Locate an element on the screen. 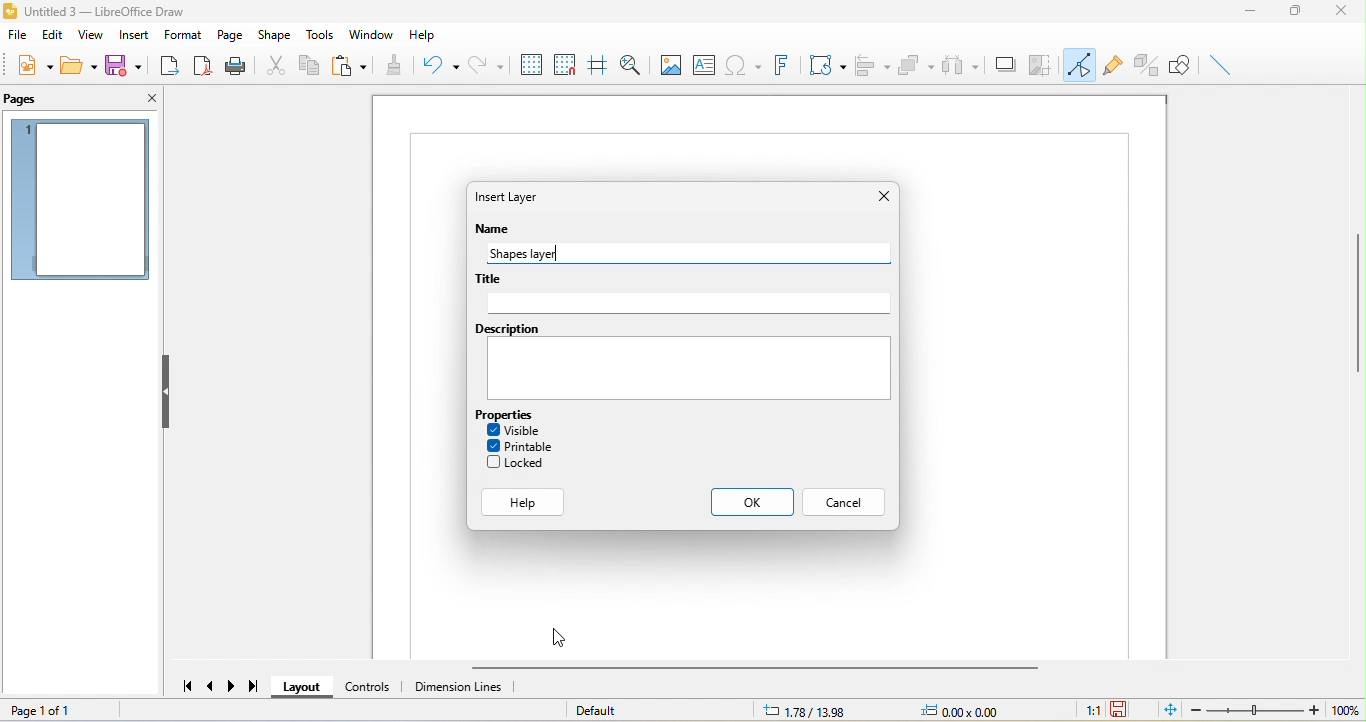 This screenshot has height=722, width=1366. visible is located at coordinates (517, 429).